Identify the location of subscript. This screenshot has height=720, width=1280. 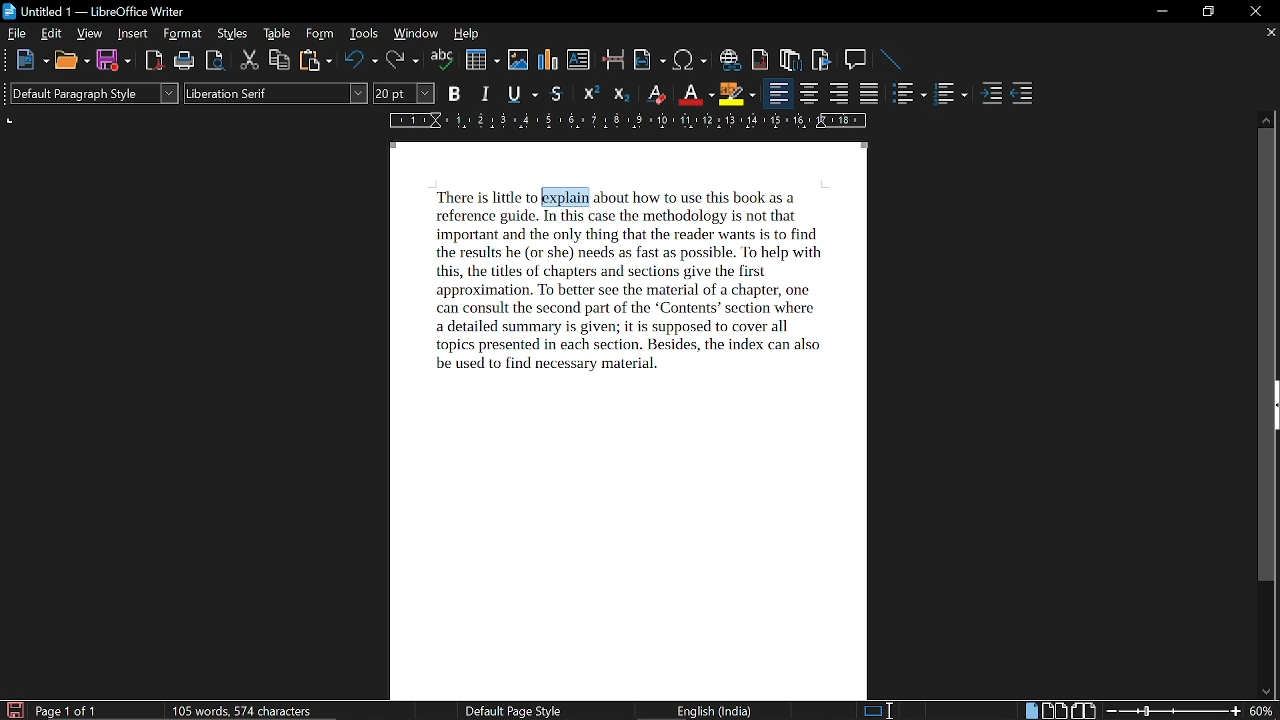
(621, 95).